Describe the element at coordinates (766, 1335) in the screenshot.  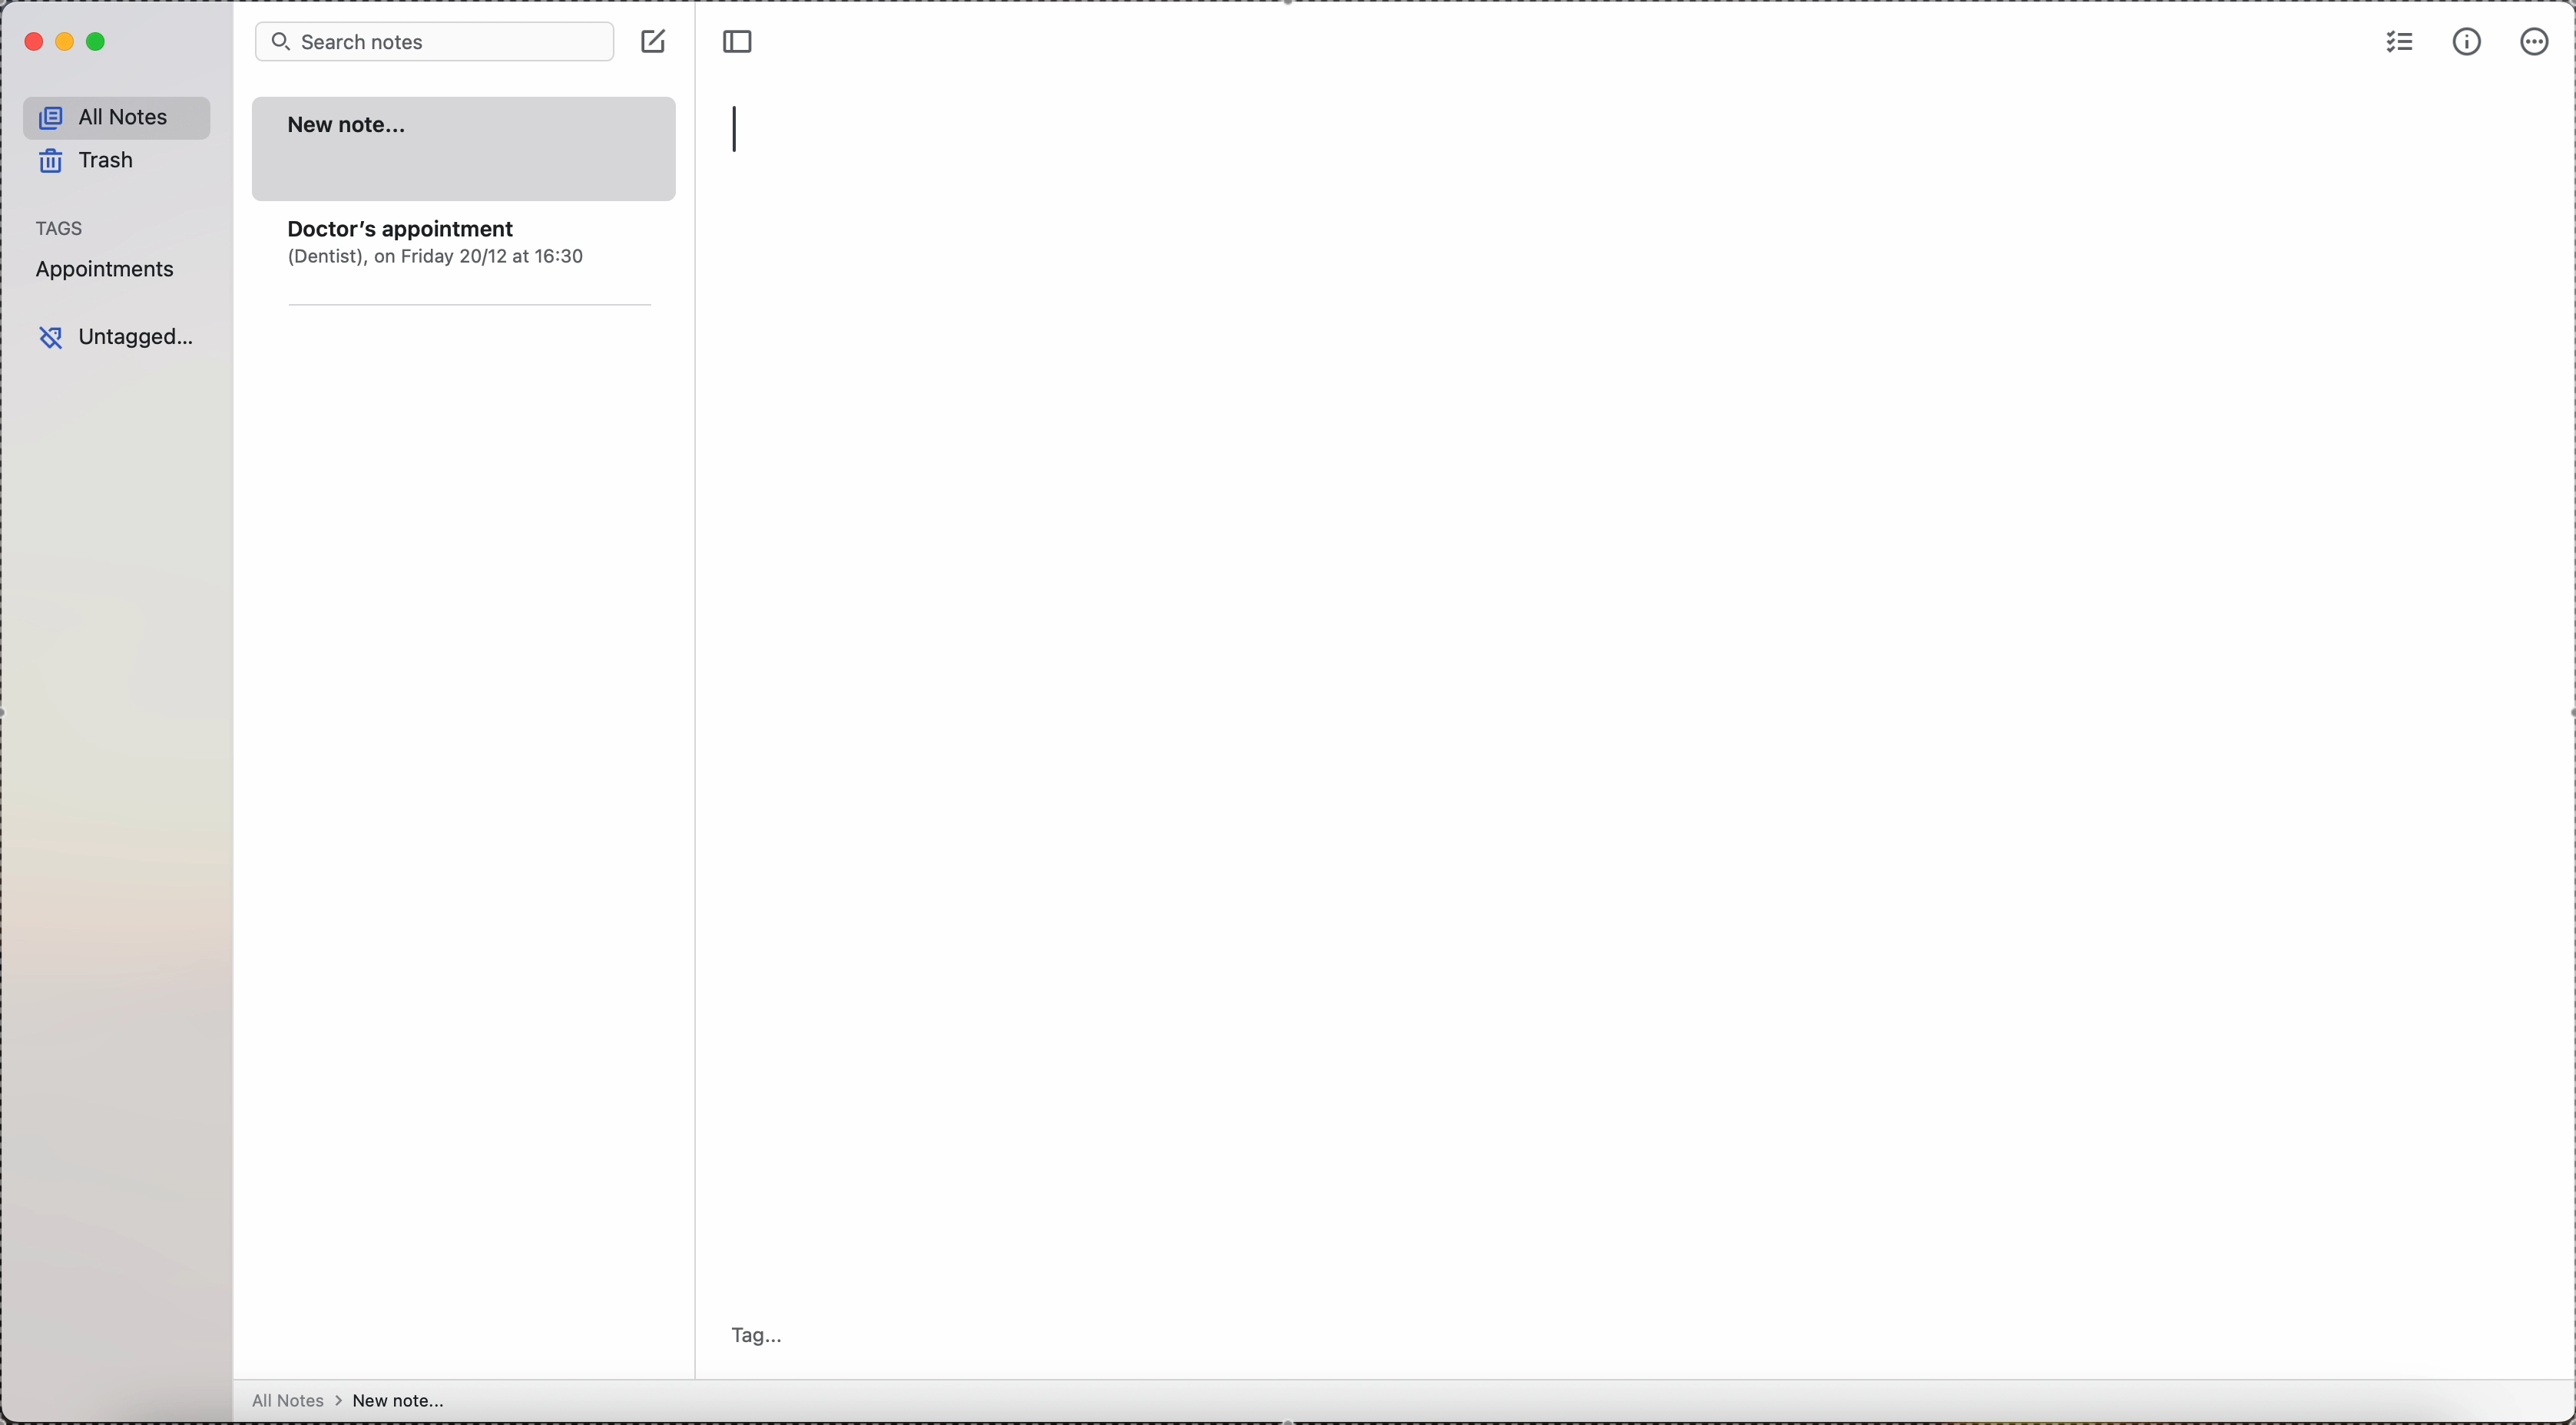
I see `tag` at that location.